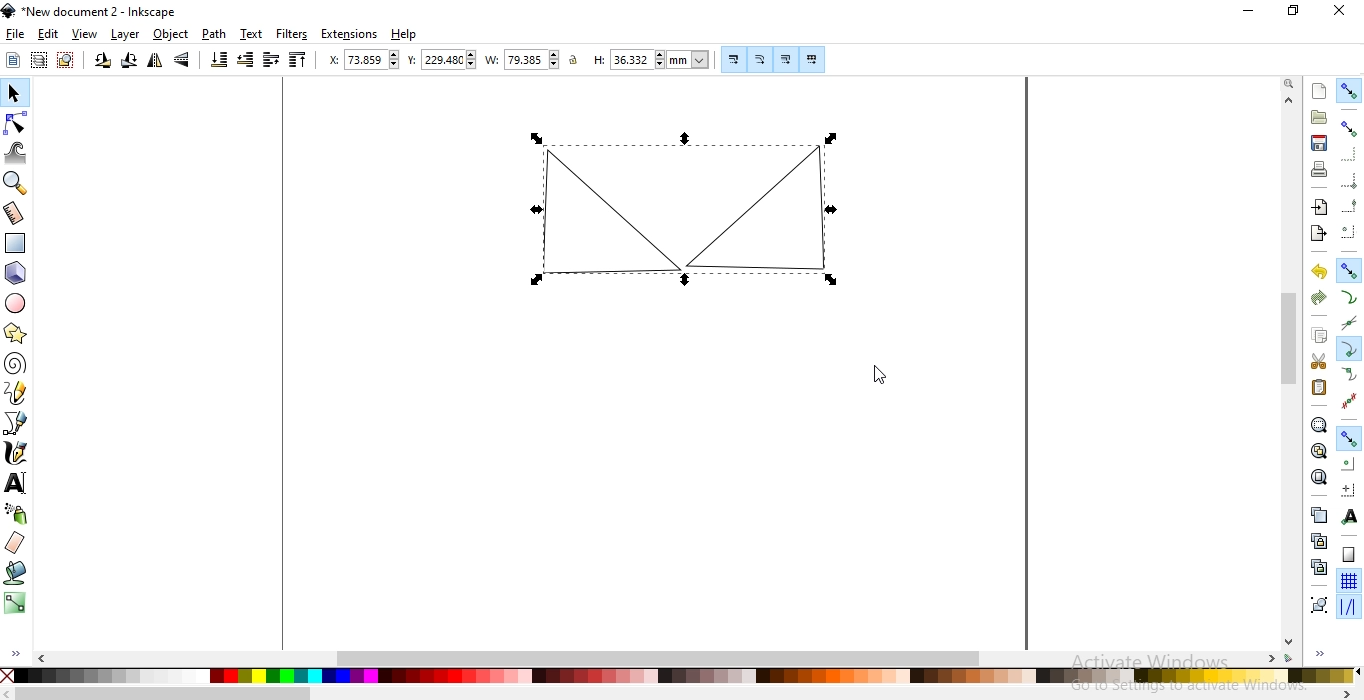 This screenshot has height=700, width=1364. What do you see at coordinates (1319, 477) in the screenshot?
I see `zoom to fit page` at bounding box center [1319, 477].